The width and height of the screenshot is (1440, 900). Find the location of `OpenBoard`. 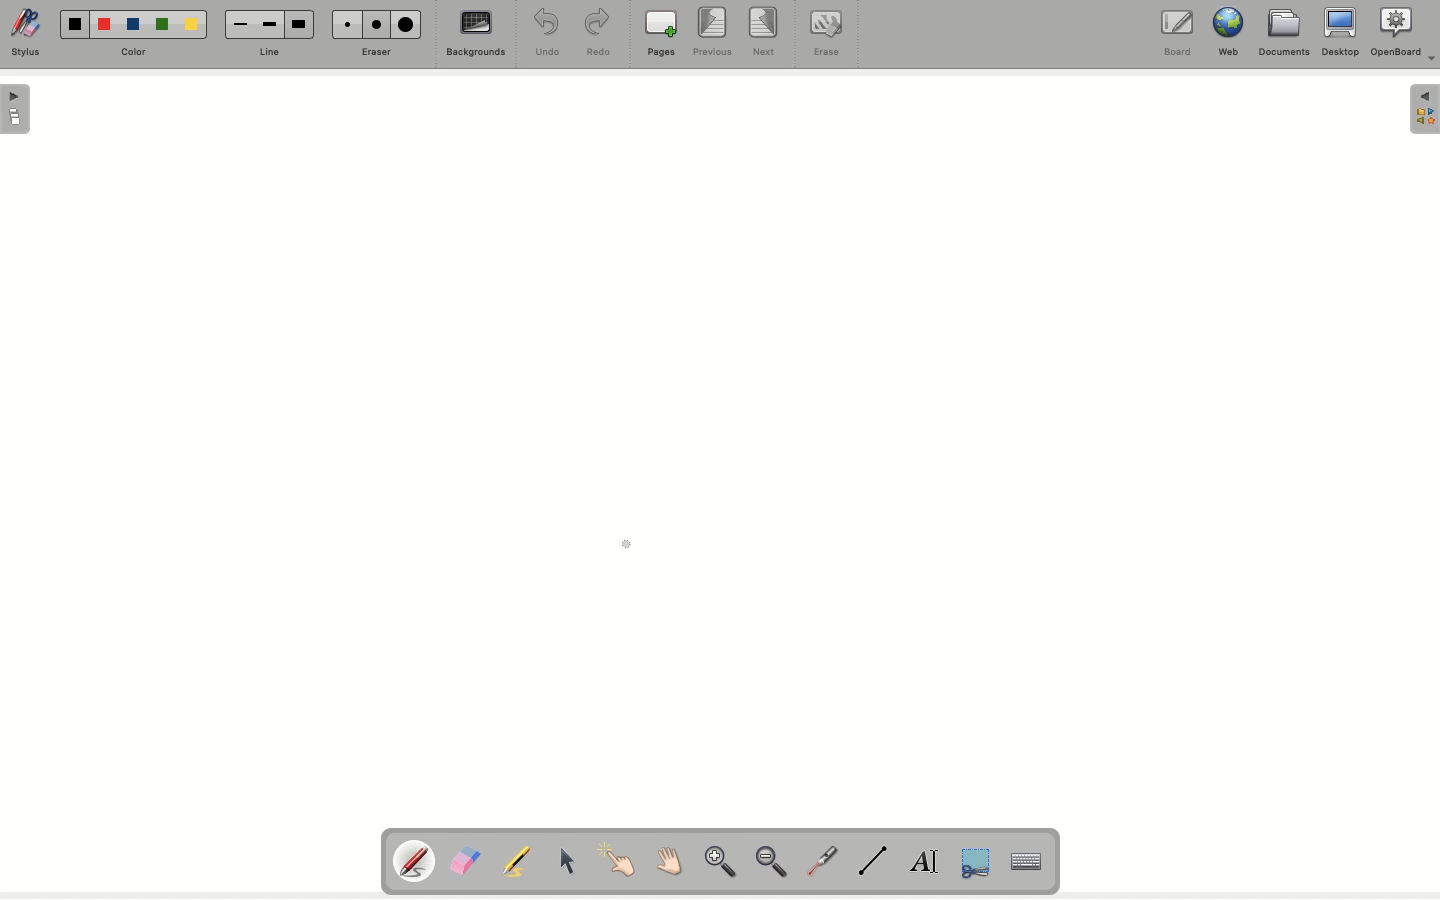

OpenBoard is located at coordinates (1405, 34).